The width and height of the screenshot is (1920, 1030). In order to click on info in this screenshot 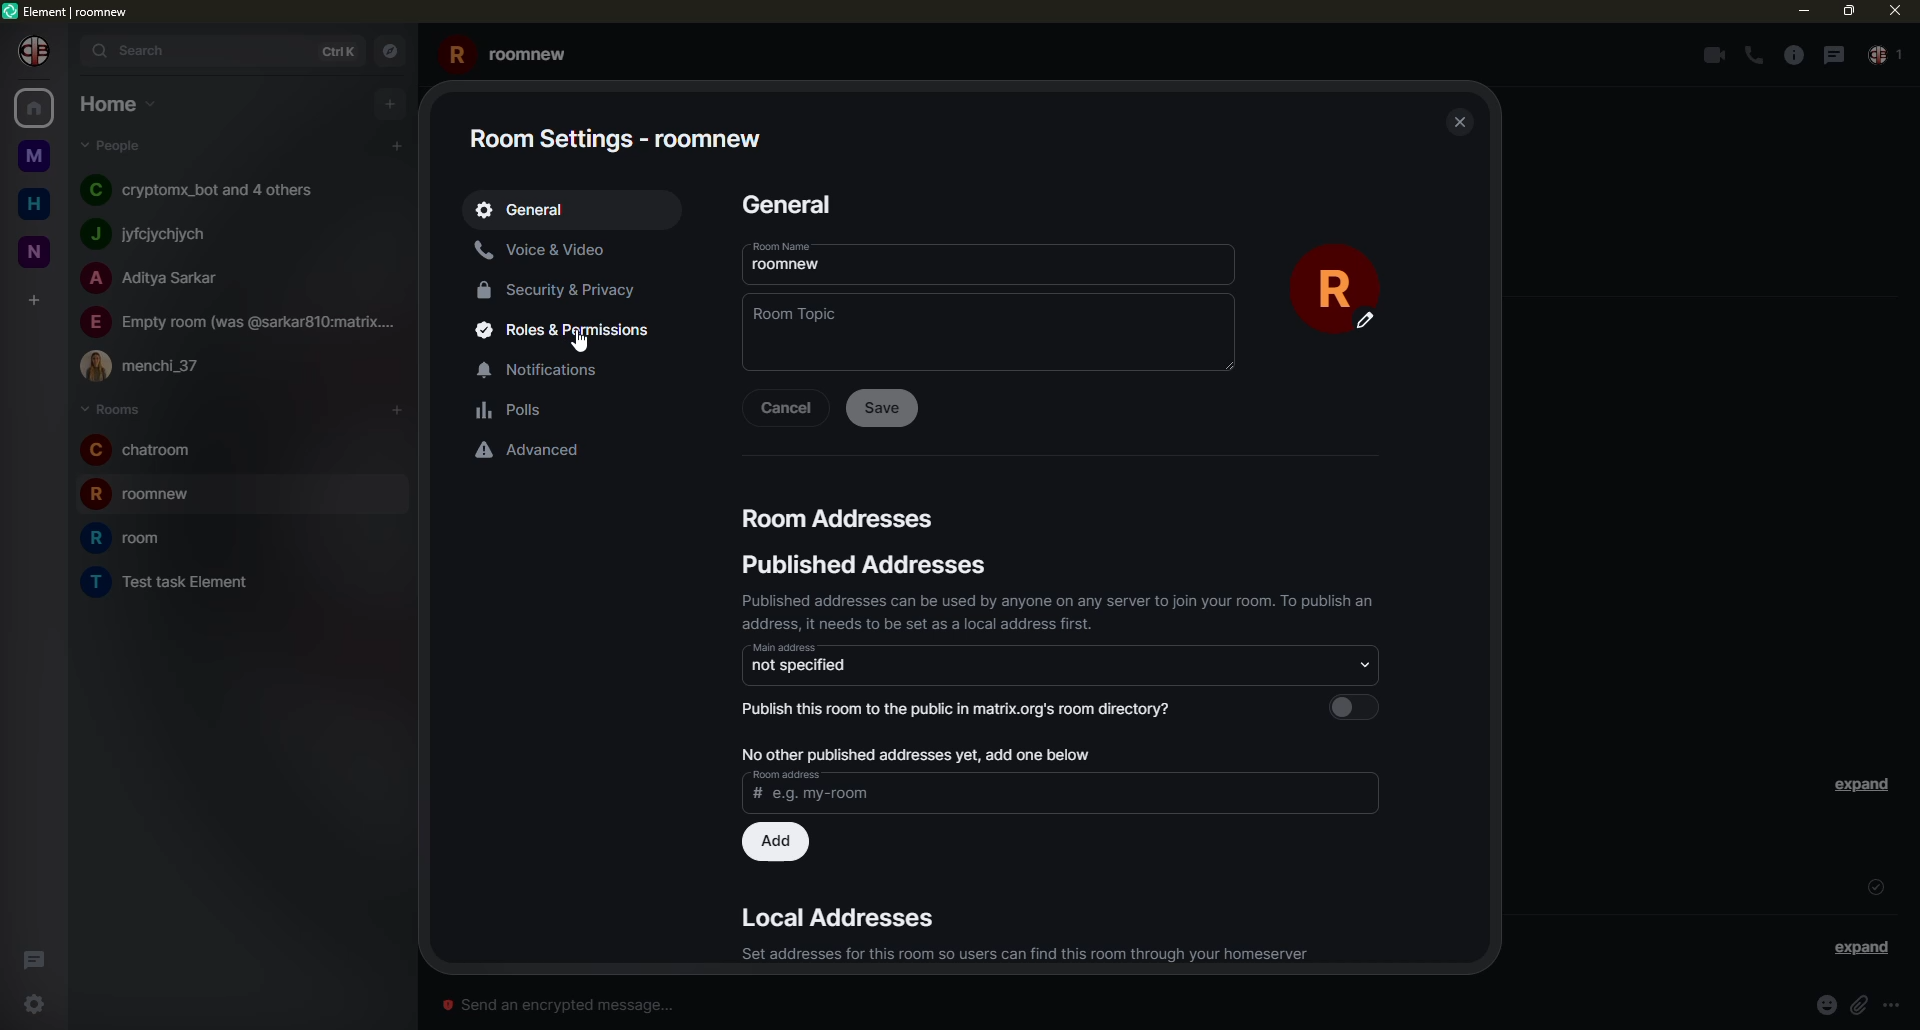, I will do `click(1791, 55)`.